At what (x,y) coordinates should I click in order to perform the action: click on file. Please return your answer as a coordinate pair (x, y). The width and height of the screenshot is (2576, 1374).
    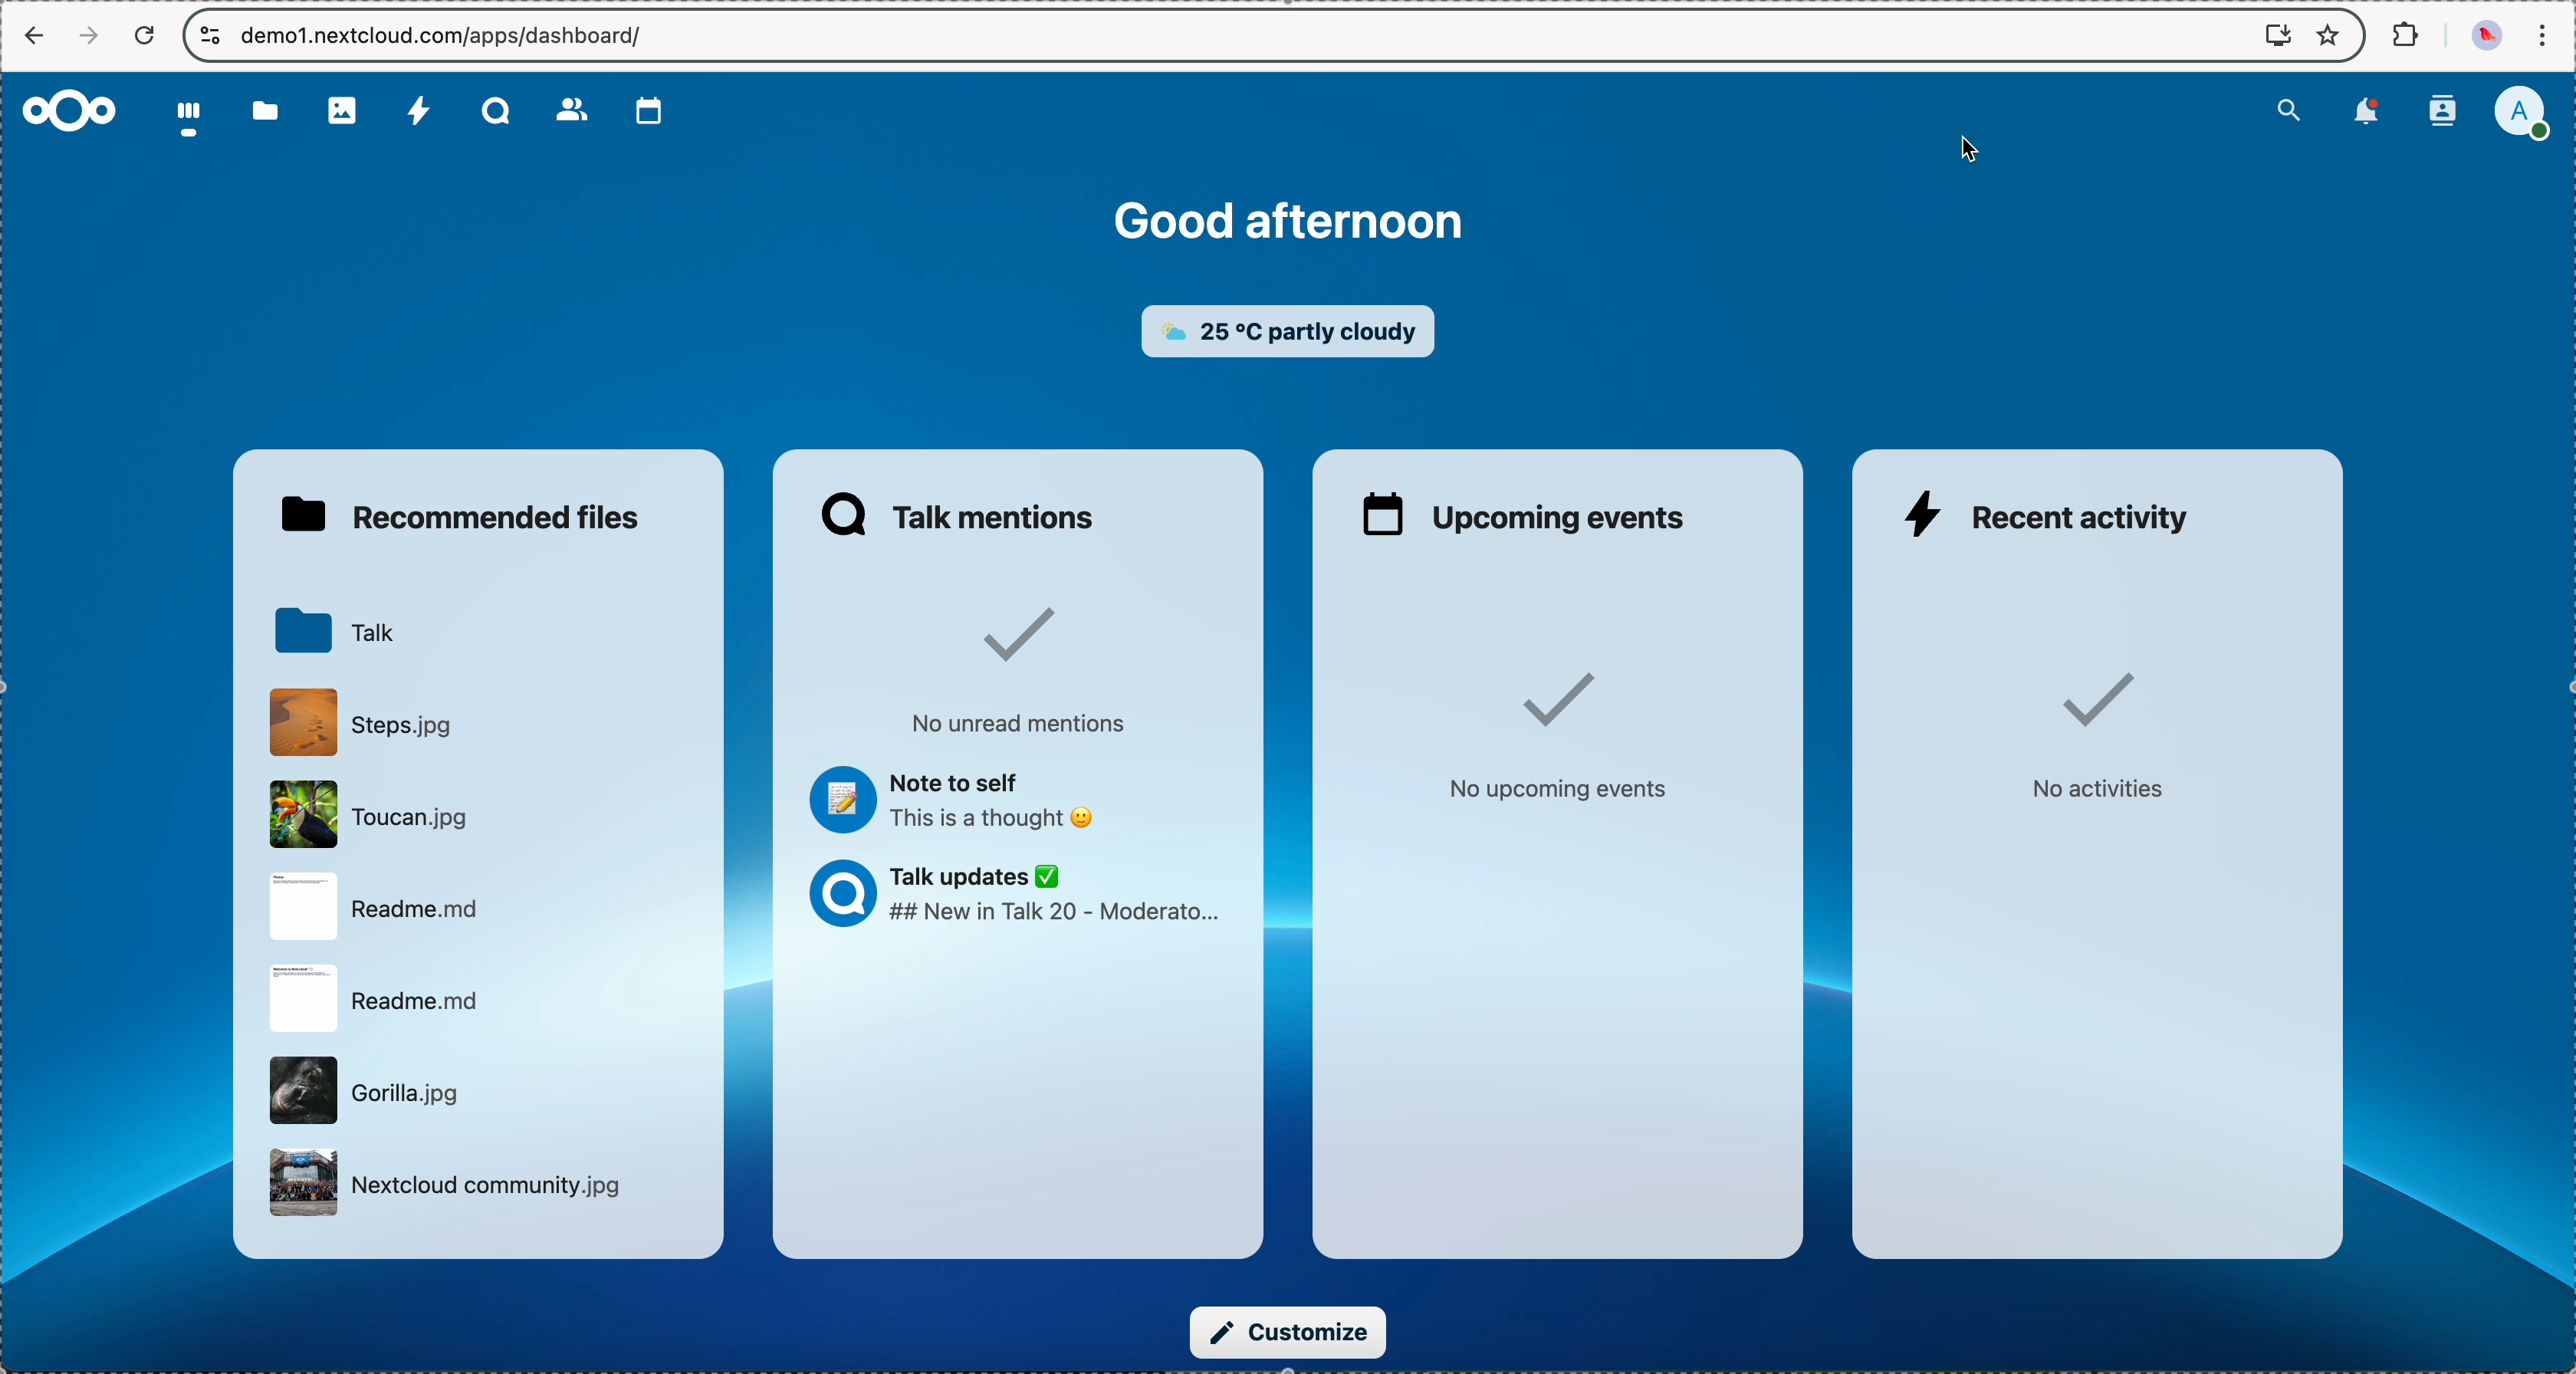
    Looking at the image, I should click on (367, 816).